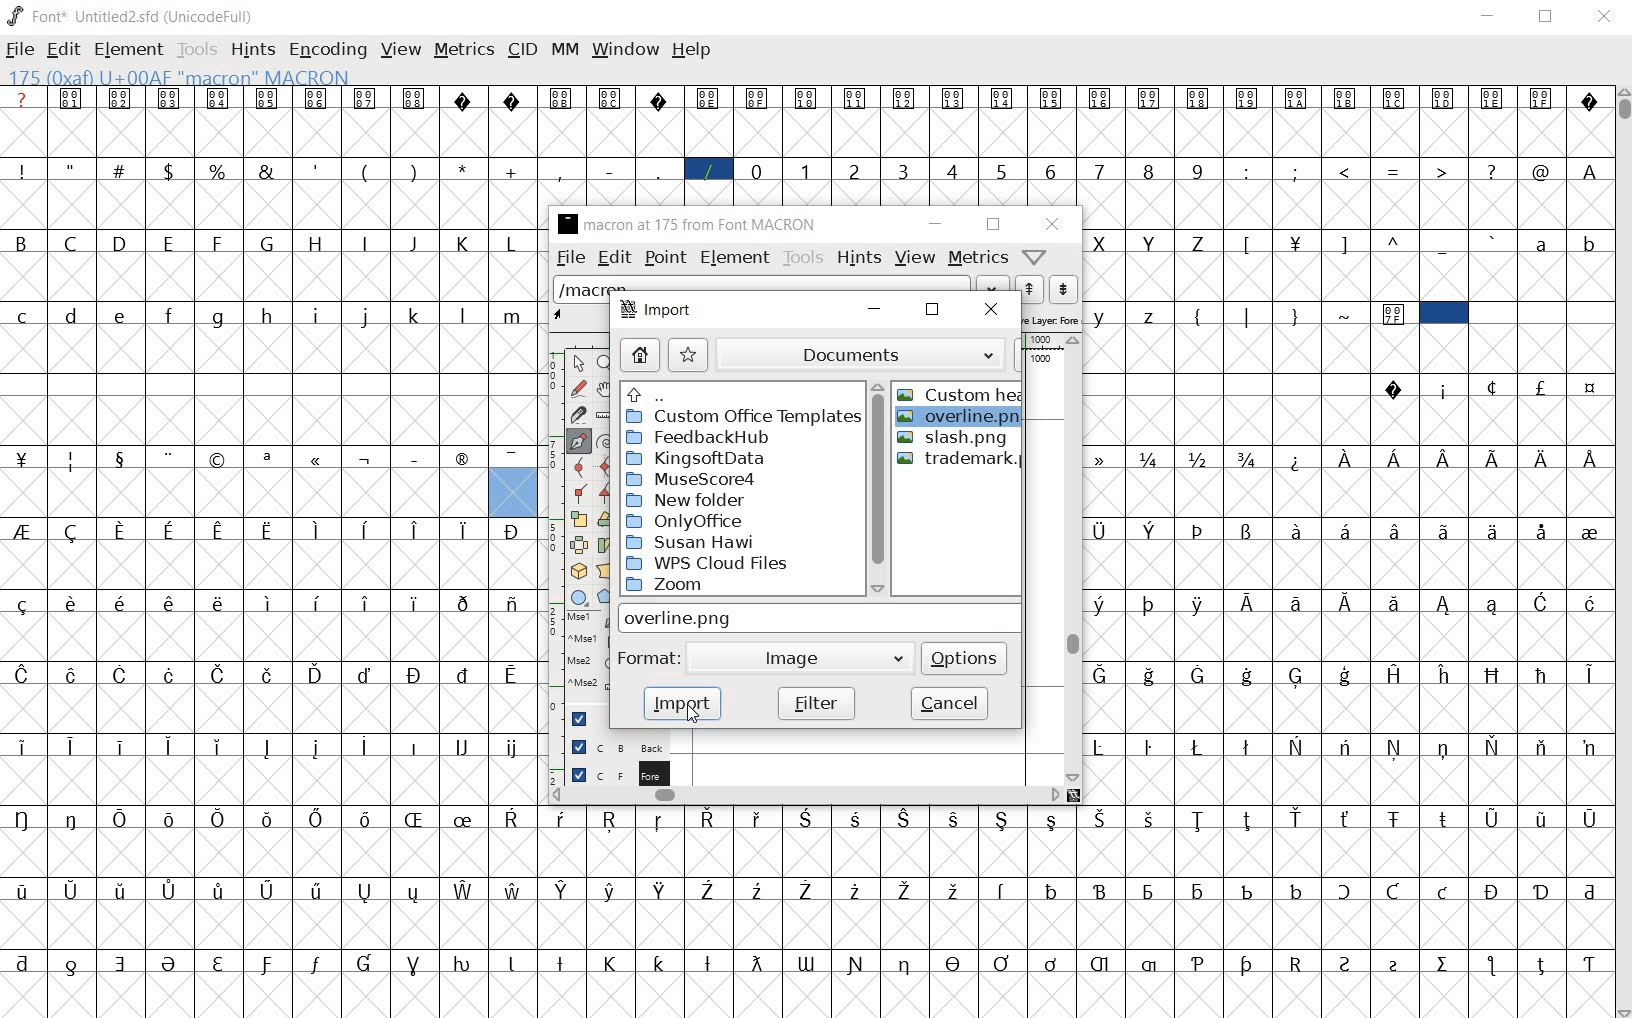  Describe the element at coordinates (758, 169) in the screenshot. I see `0` at that location.